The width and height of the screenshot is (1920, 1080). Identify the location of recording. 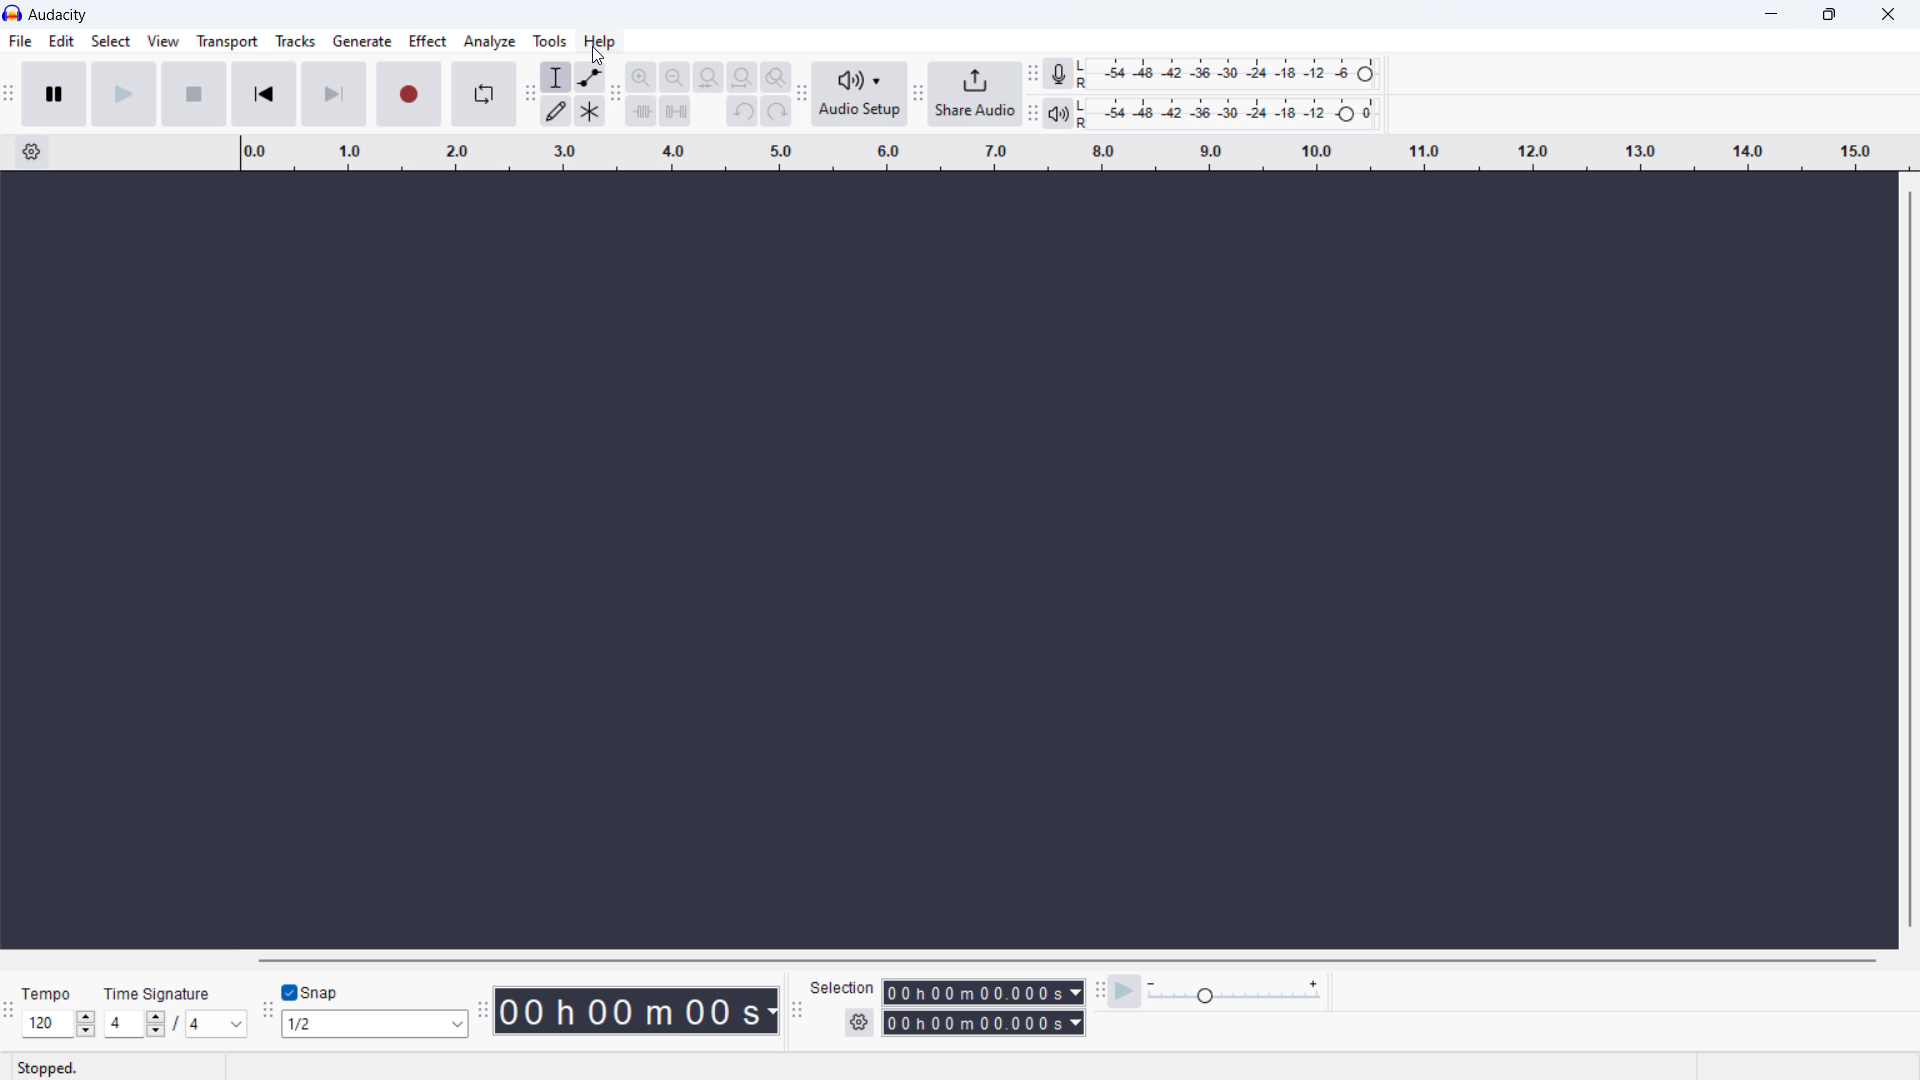
(409, 93).